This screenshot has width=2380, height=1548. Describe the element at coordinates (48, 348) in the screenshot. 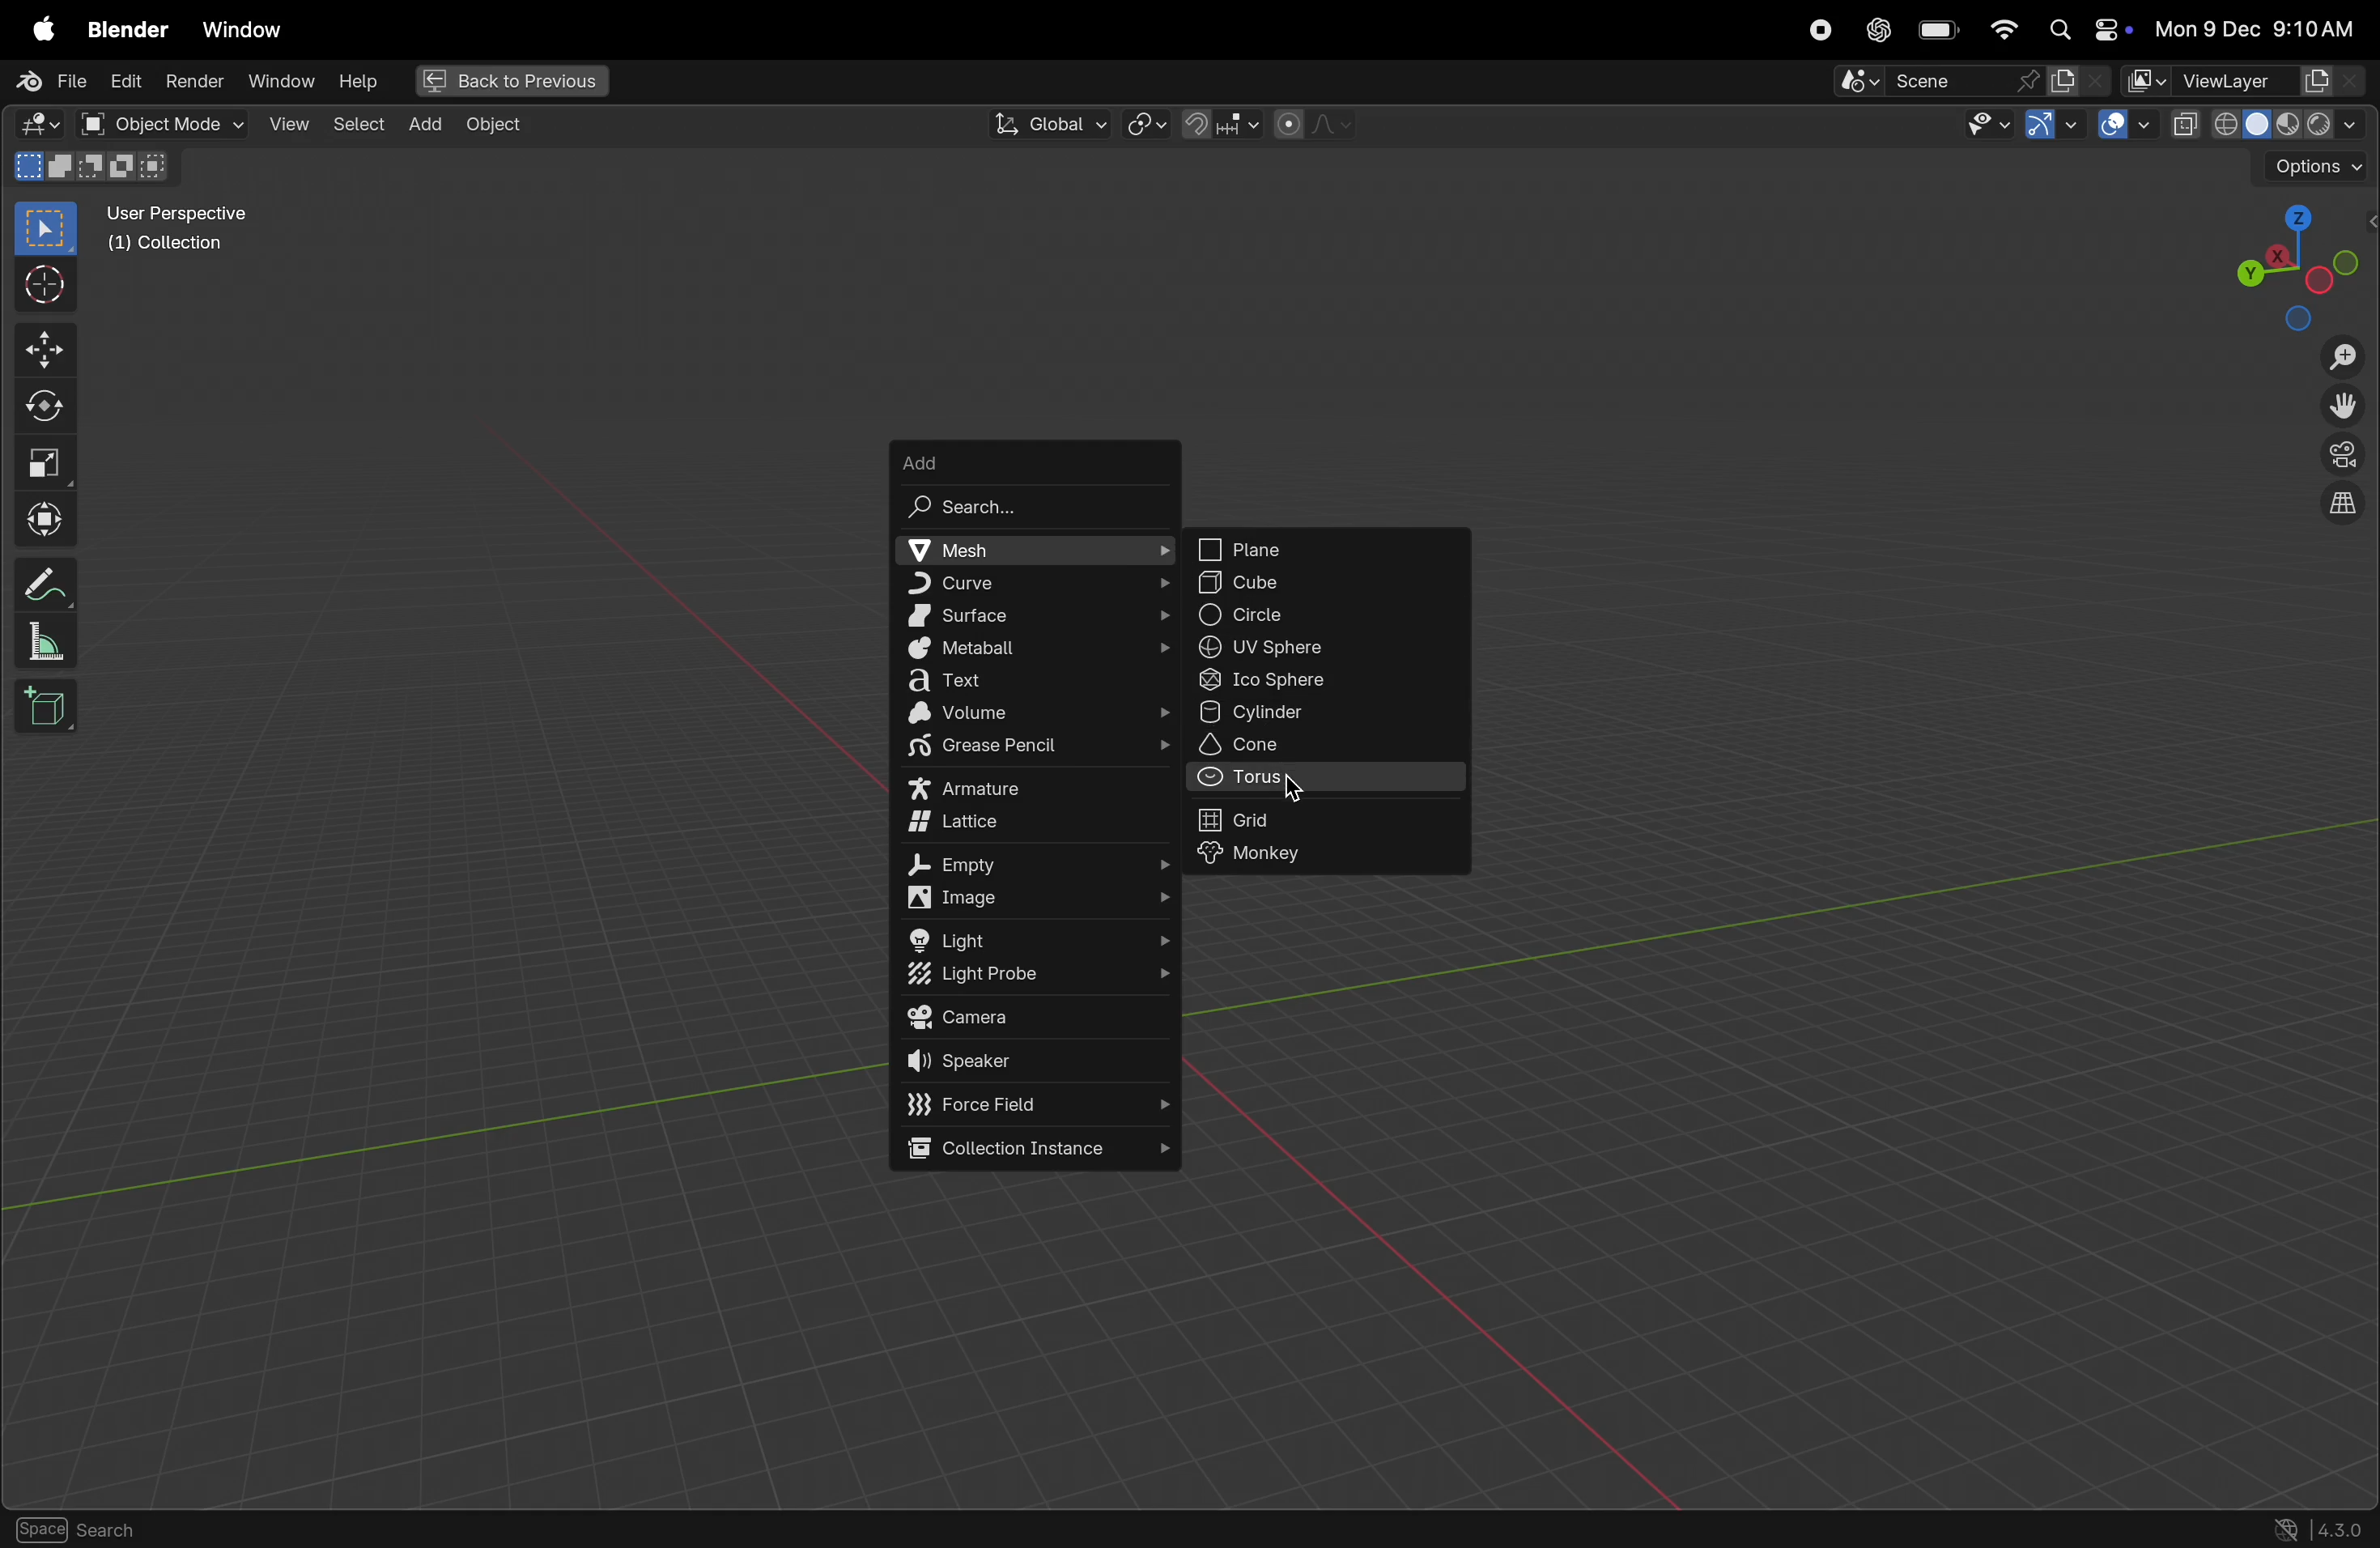

I see `move ` at that location.